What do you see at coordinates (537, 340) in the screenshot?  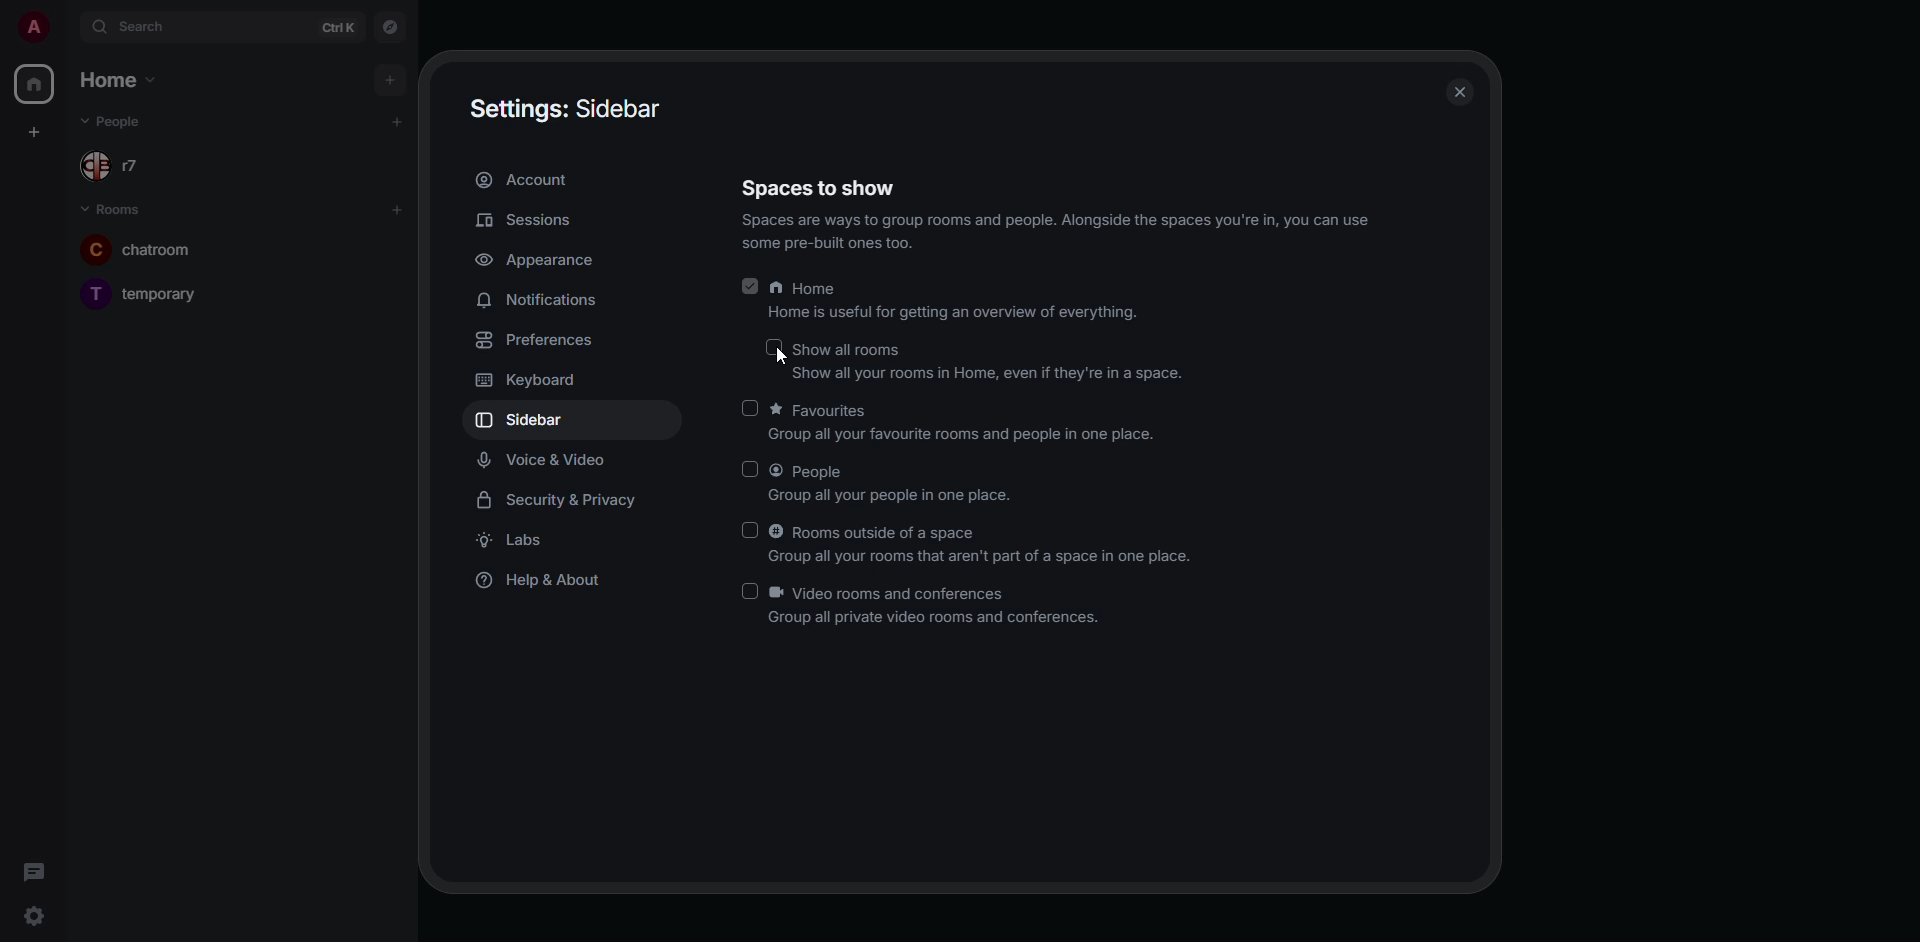 I see `preferences` at bounding box center [537, 340].